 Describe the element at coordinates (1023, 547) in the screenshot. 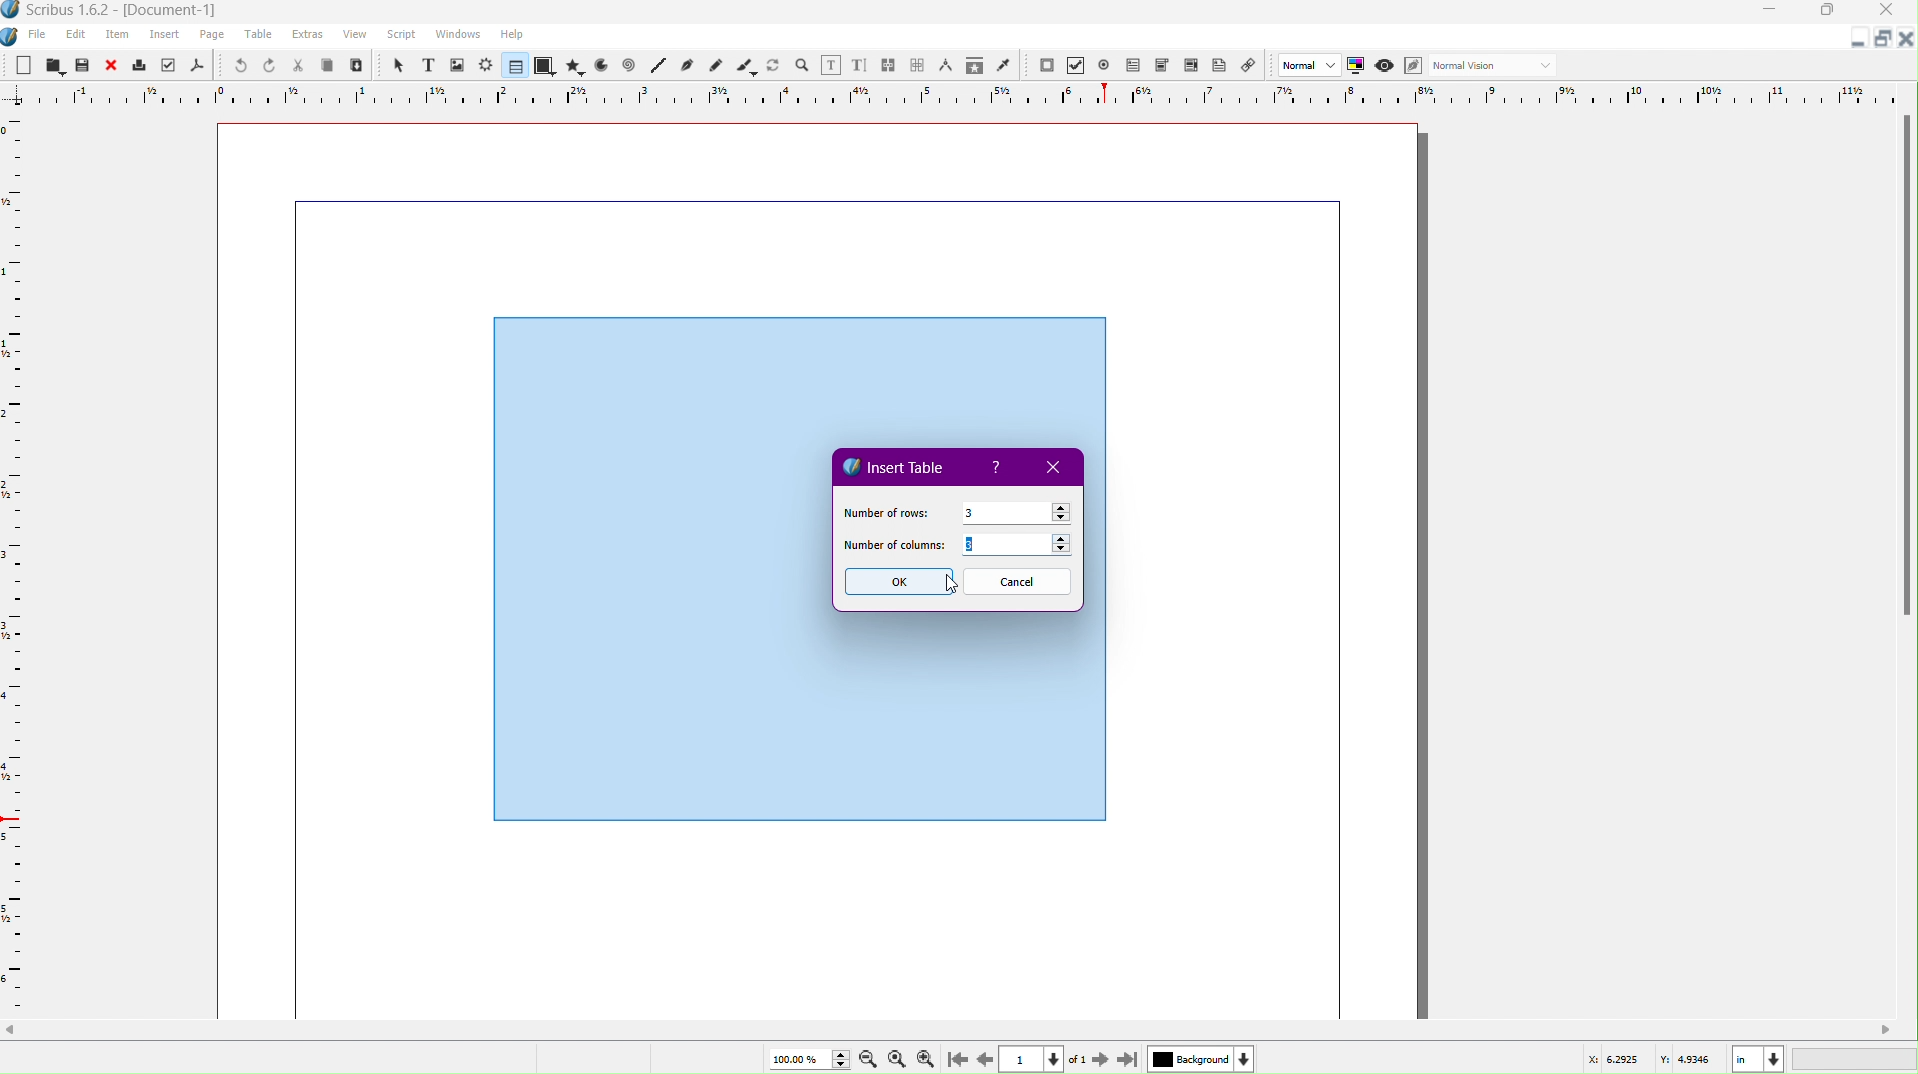

I see `Columns` at that location.